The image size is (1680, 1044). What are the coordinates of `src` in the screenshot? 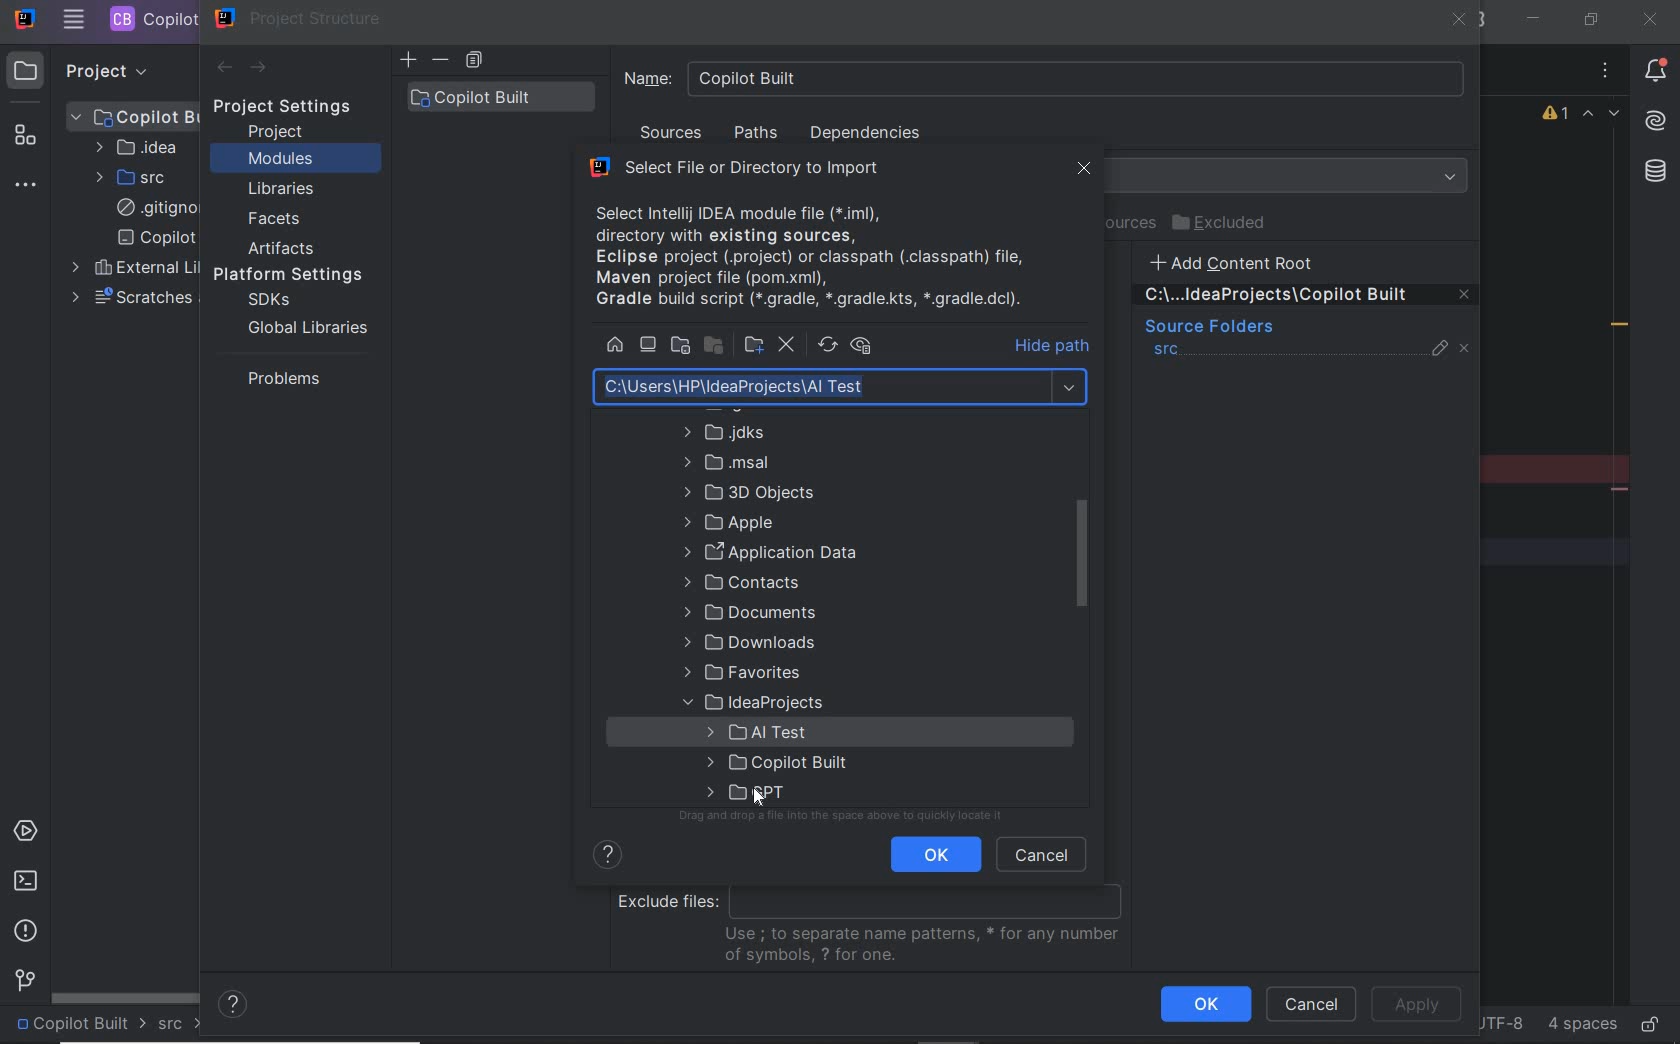 It's located at (1167, 352).